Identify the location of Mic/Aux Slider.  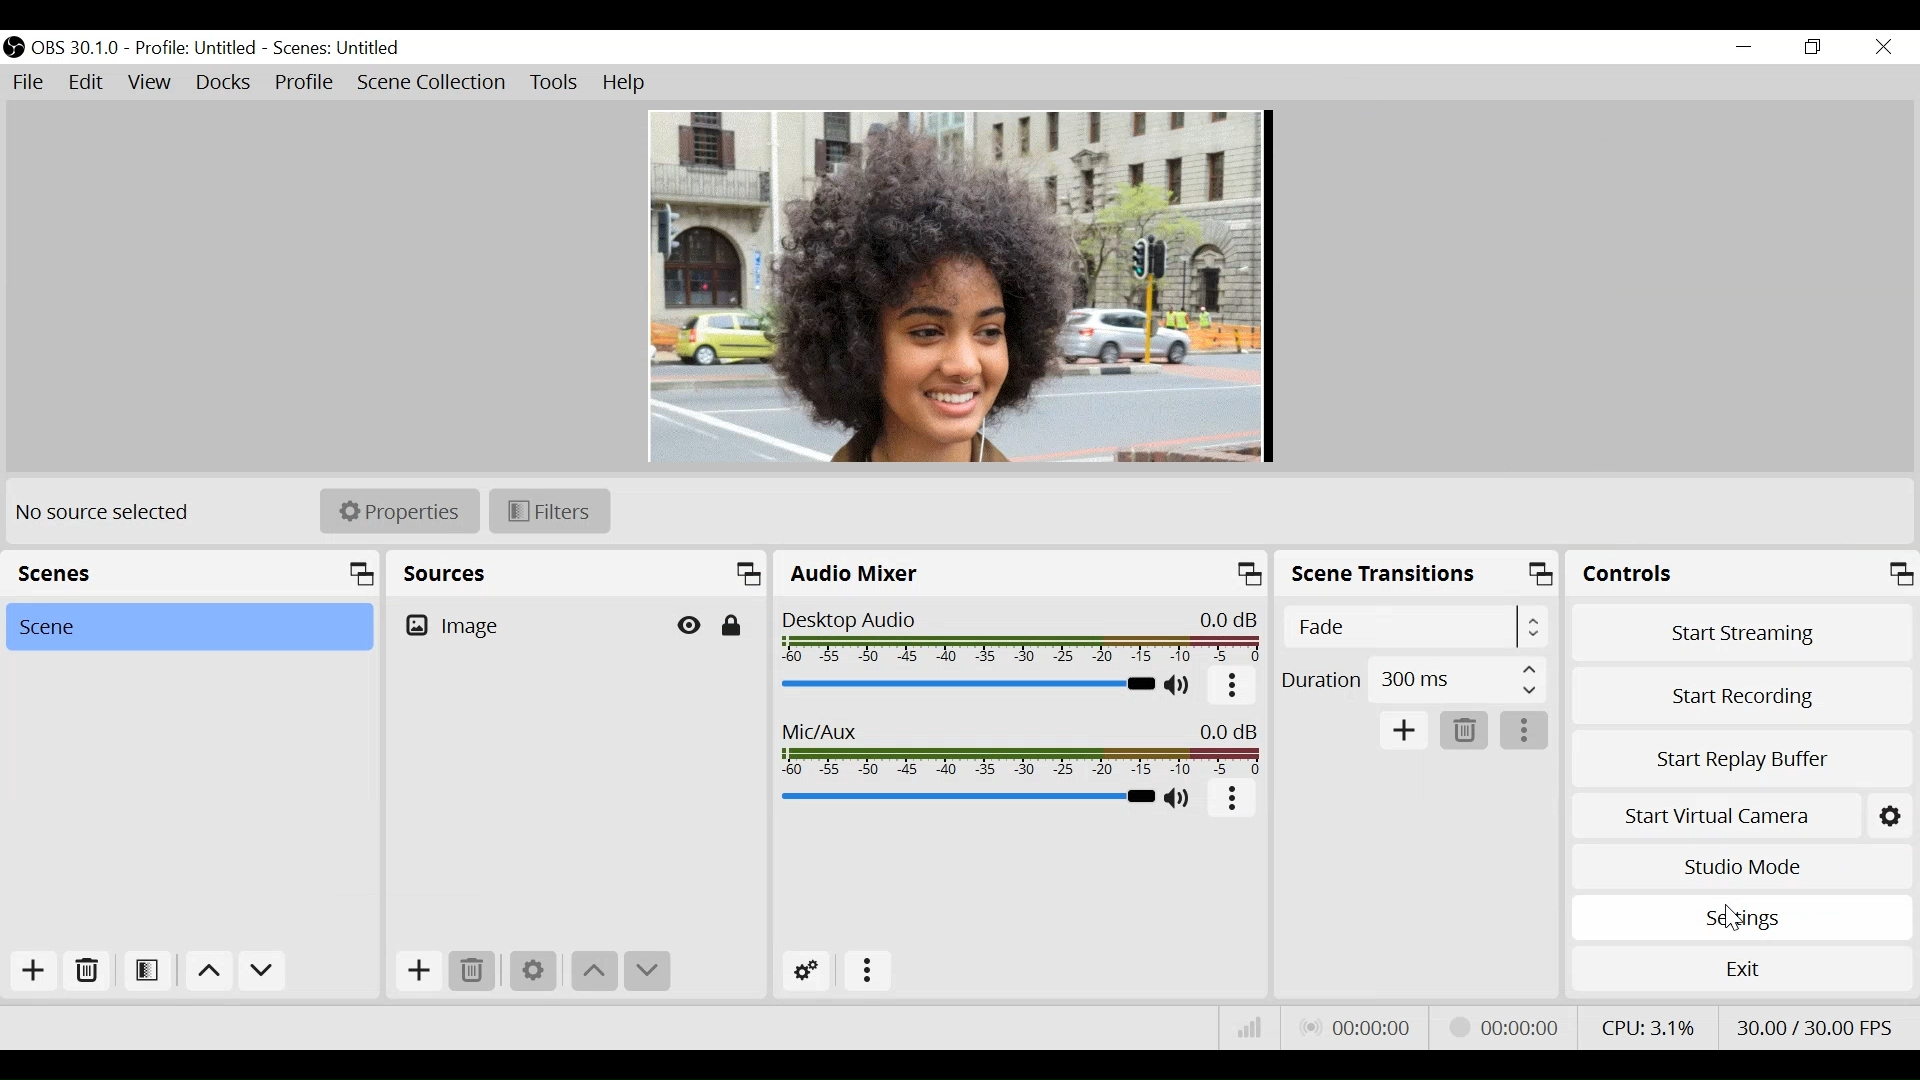
(965, 796).